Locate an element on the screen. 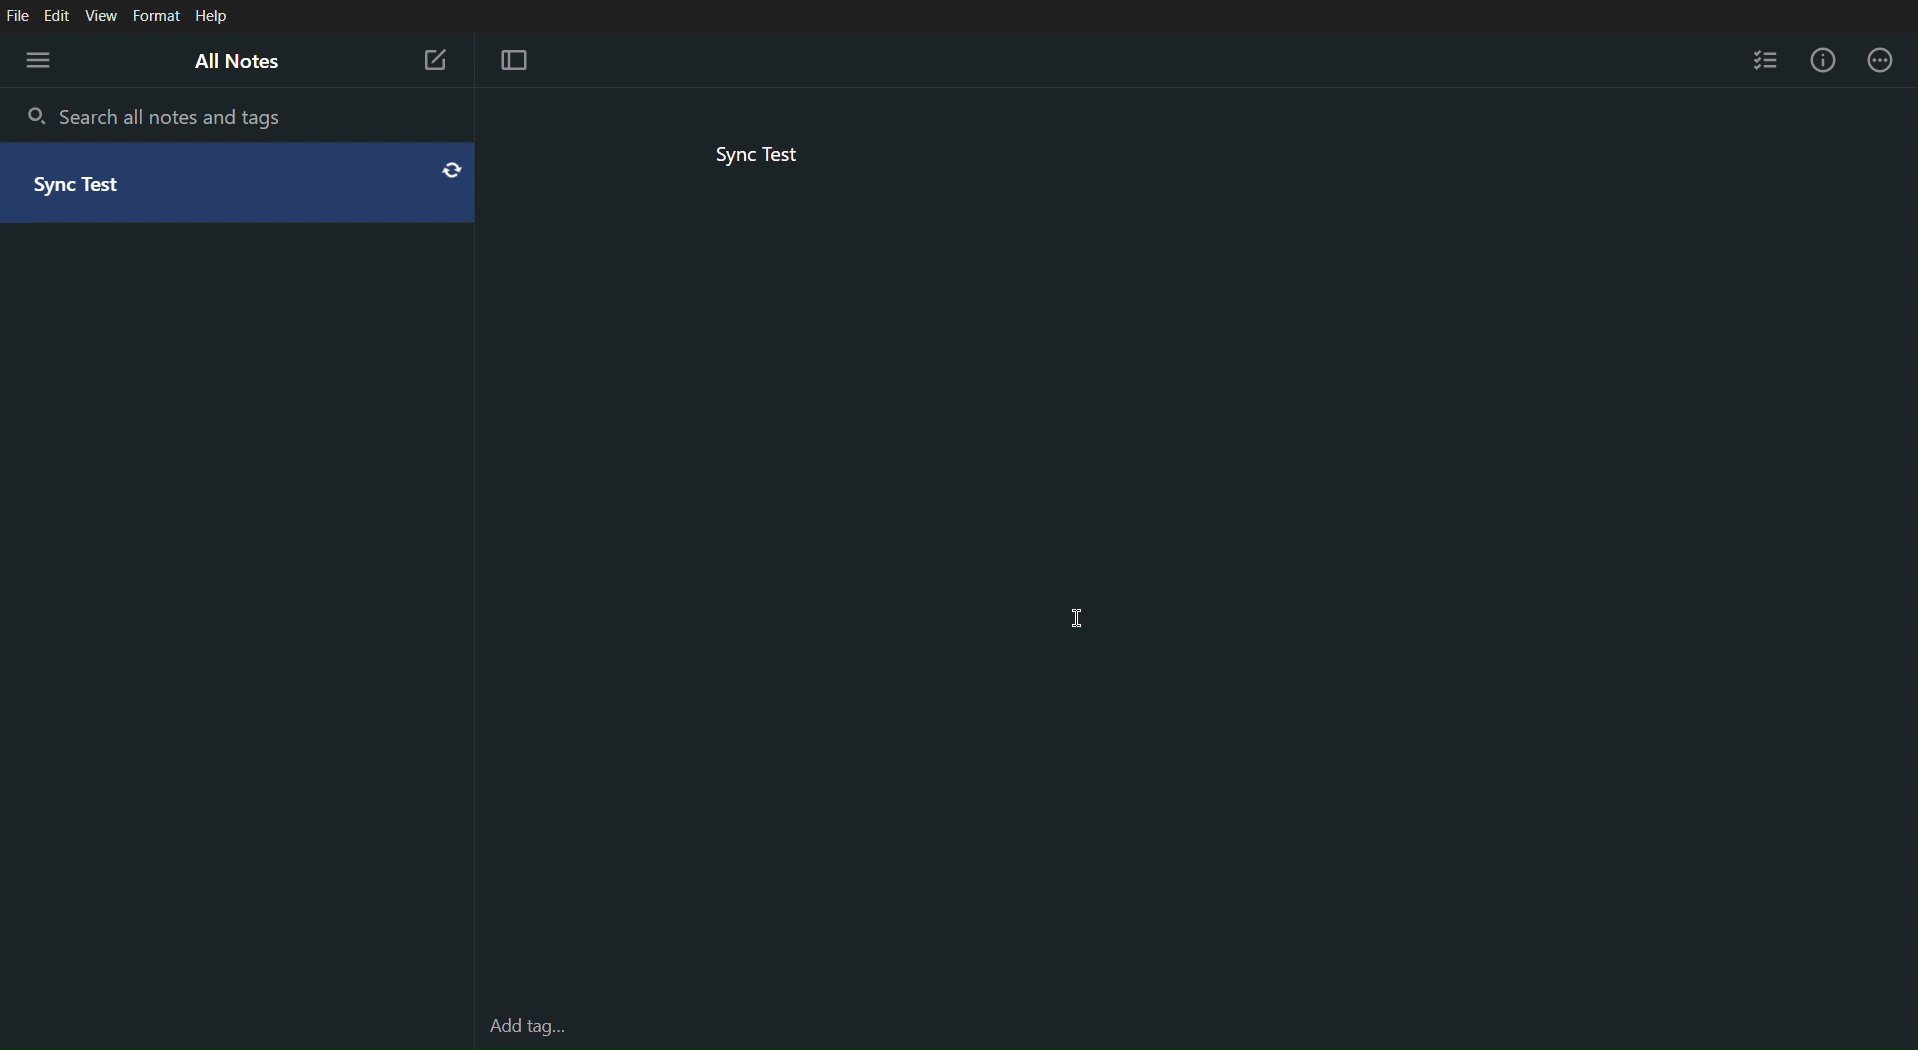  More is located at coordinates (1879, 58).